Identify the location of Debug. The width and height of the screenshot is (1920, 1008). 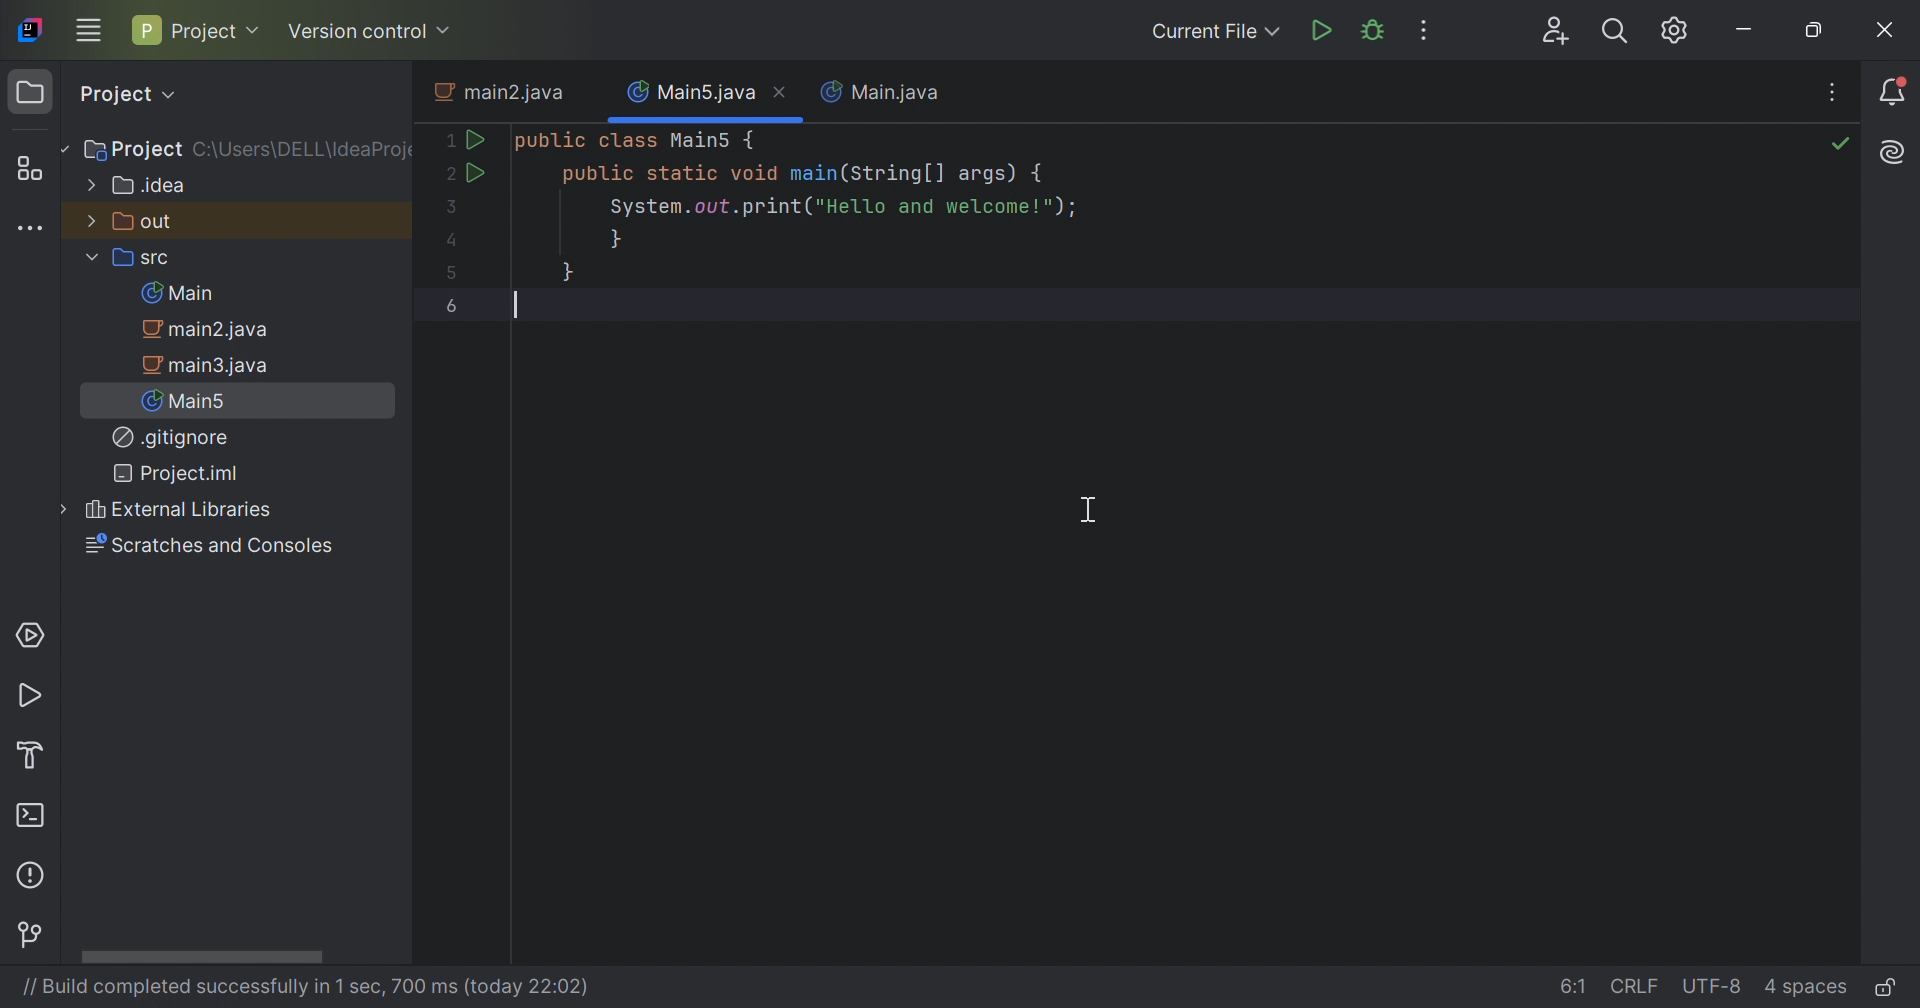
(1377, 30).